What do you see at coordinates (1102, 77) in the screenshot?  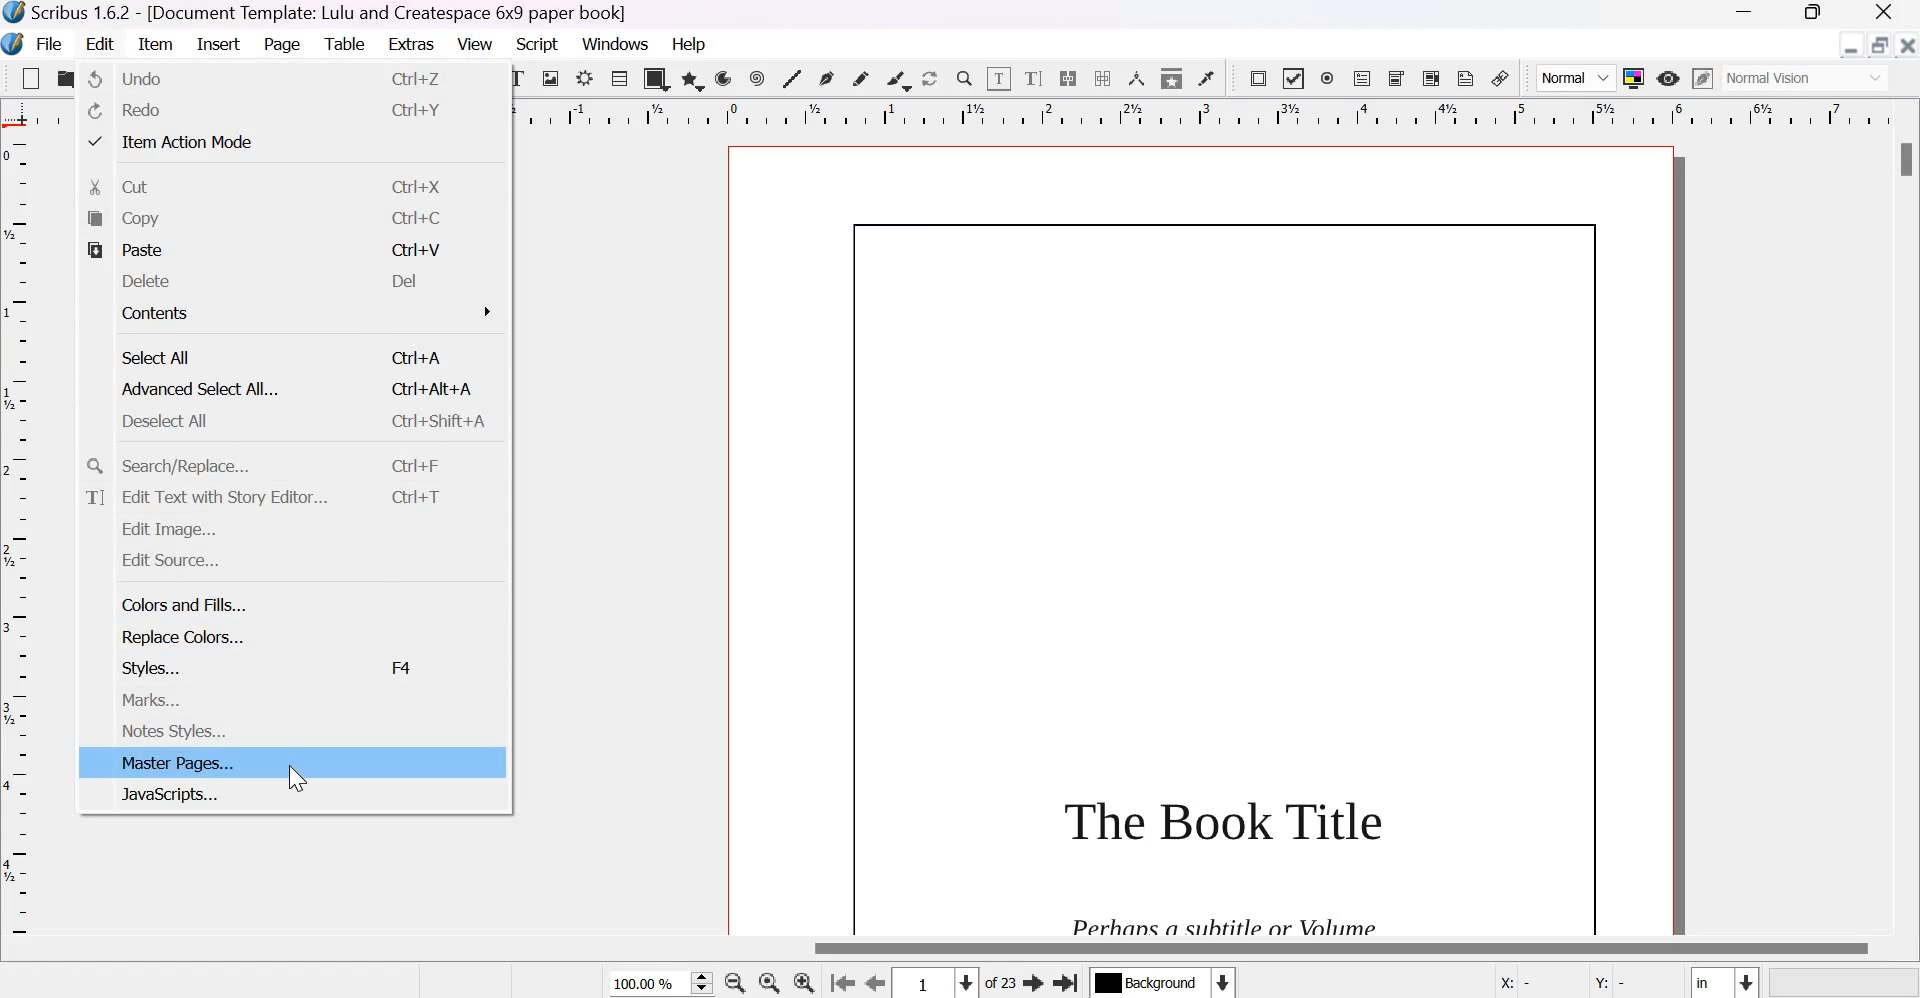 I see `Unlink text frames` at bounding box center [1102, 77].